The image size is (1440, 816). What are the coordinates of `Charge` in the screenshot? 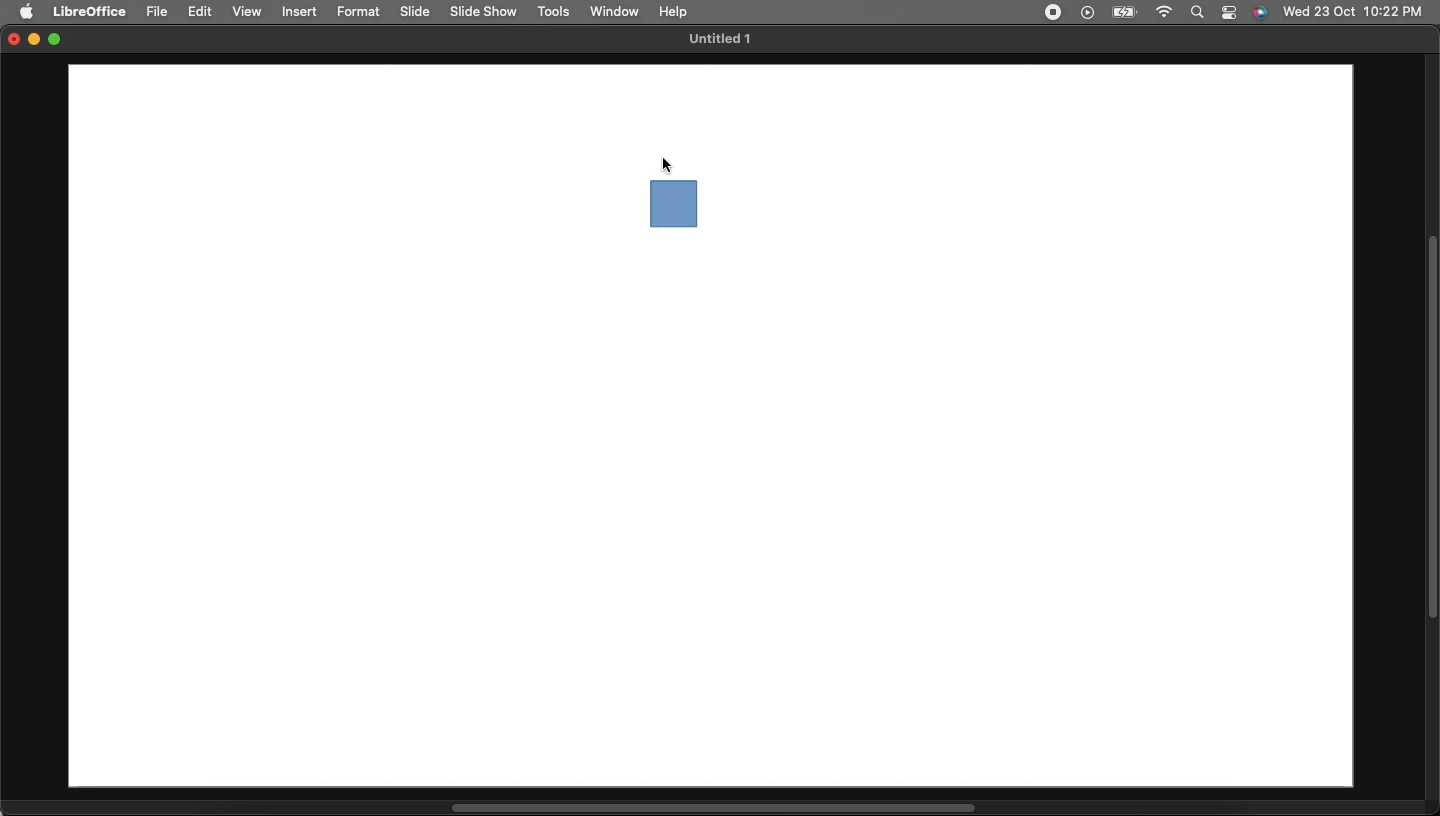 It's located at (1122, 12).